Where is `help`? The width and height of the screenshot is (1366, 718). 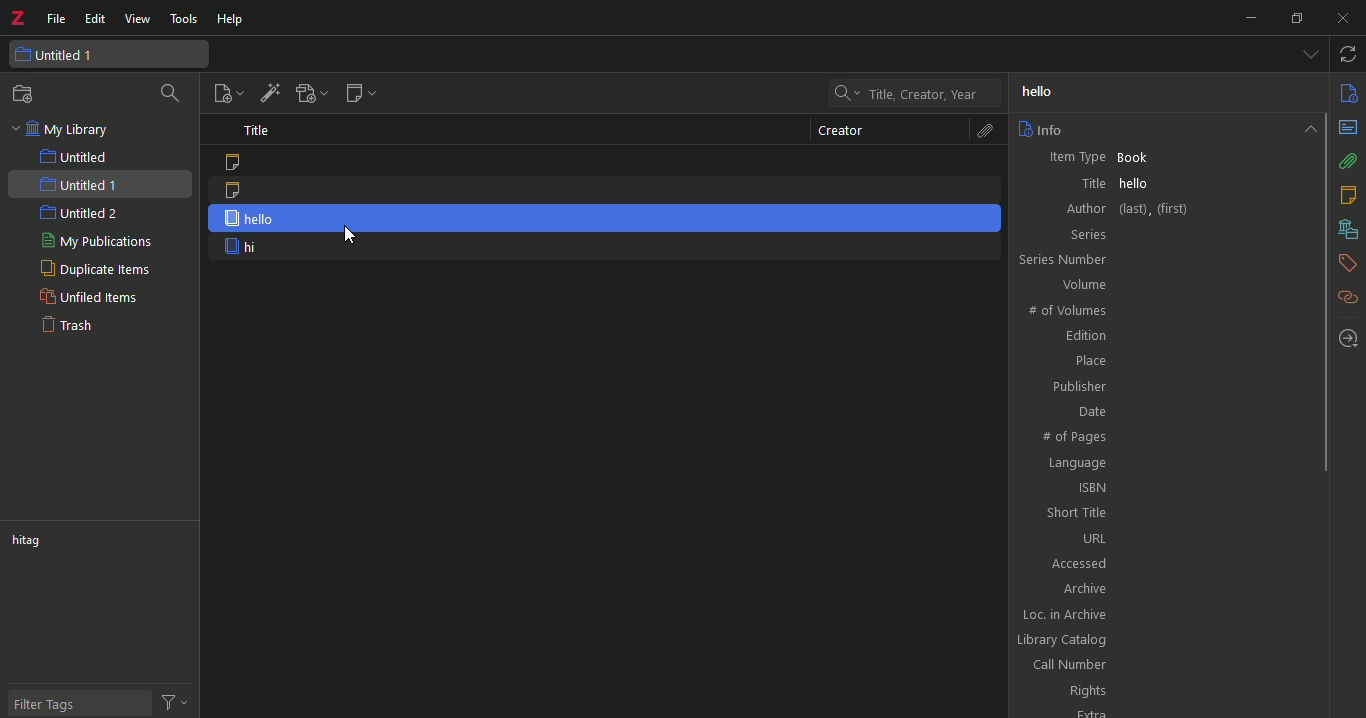 help is located at coordinates (234, 20).